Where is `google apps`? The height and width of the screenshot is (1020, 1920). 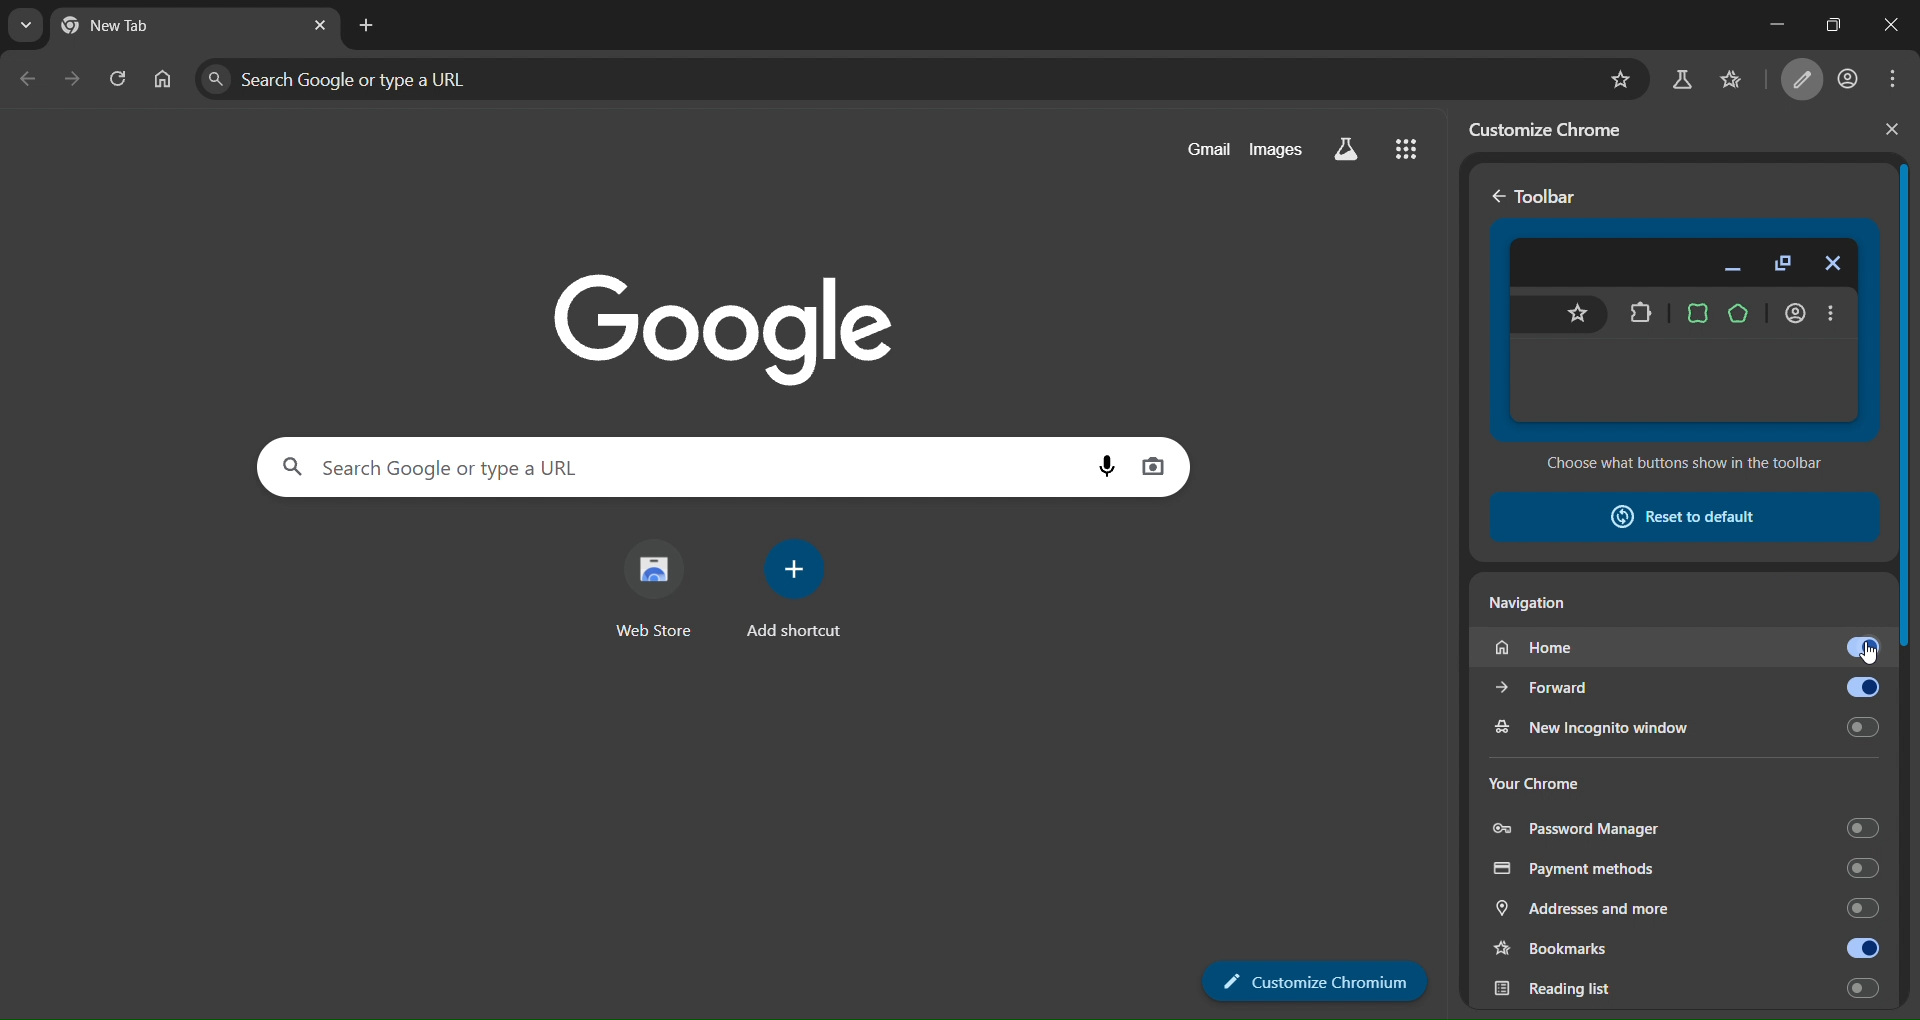
google apps is located at coordinates (1416, 152).